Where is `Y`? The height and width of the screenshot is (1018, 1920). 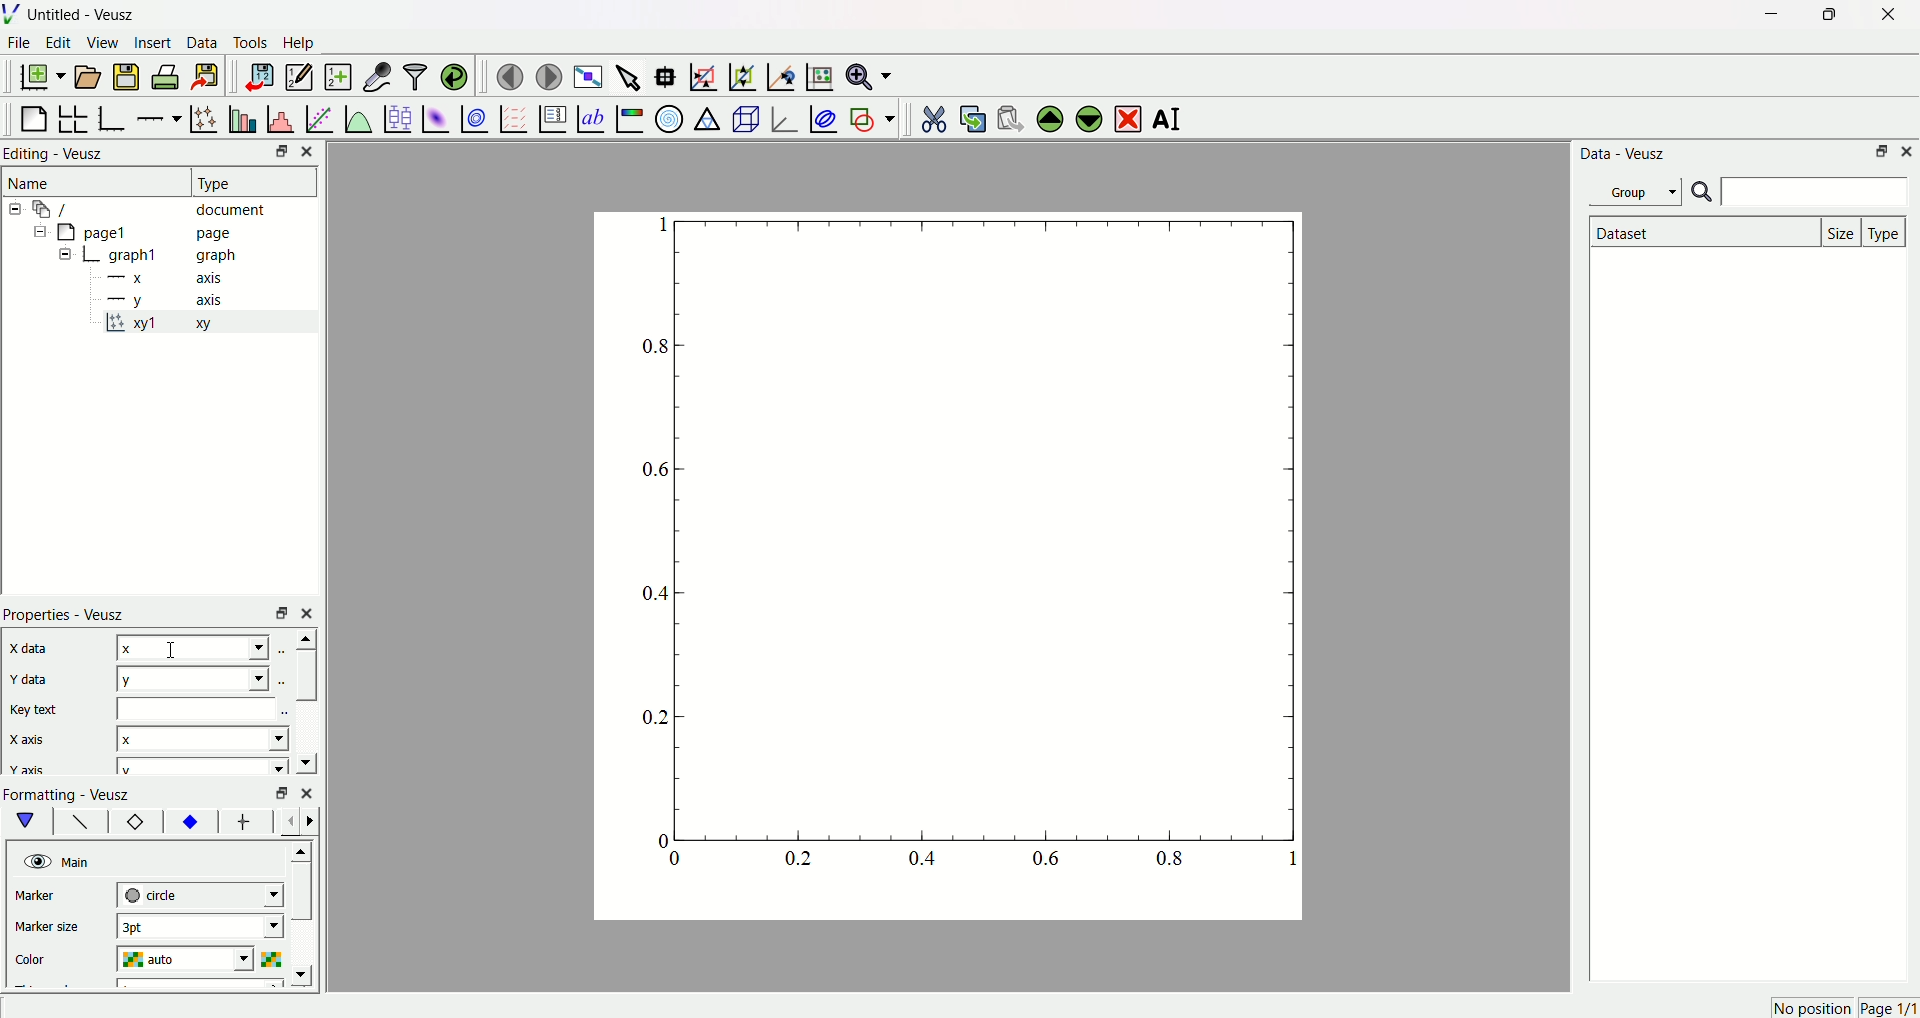 Y is located at coordinates (191, 678).